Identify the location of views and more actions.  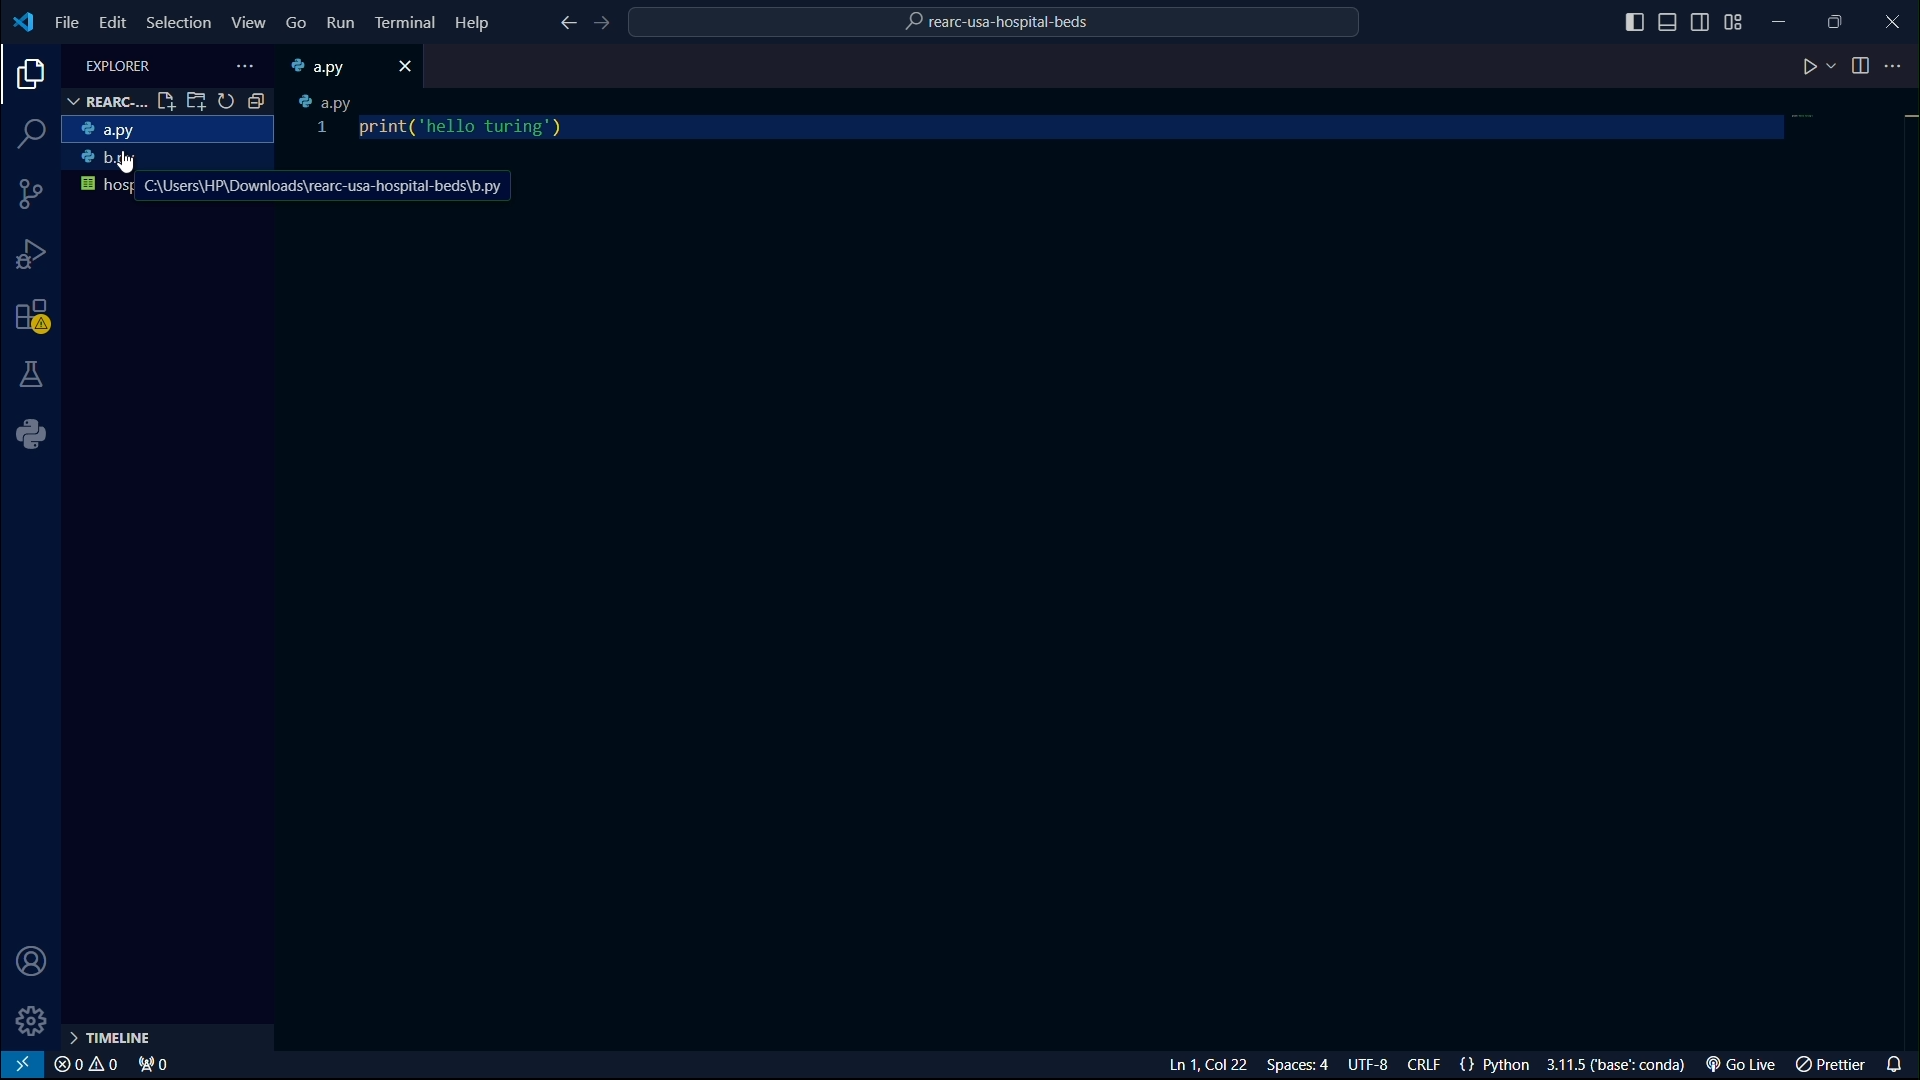
(243, 63).